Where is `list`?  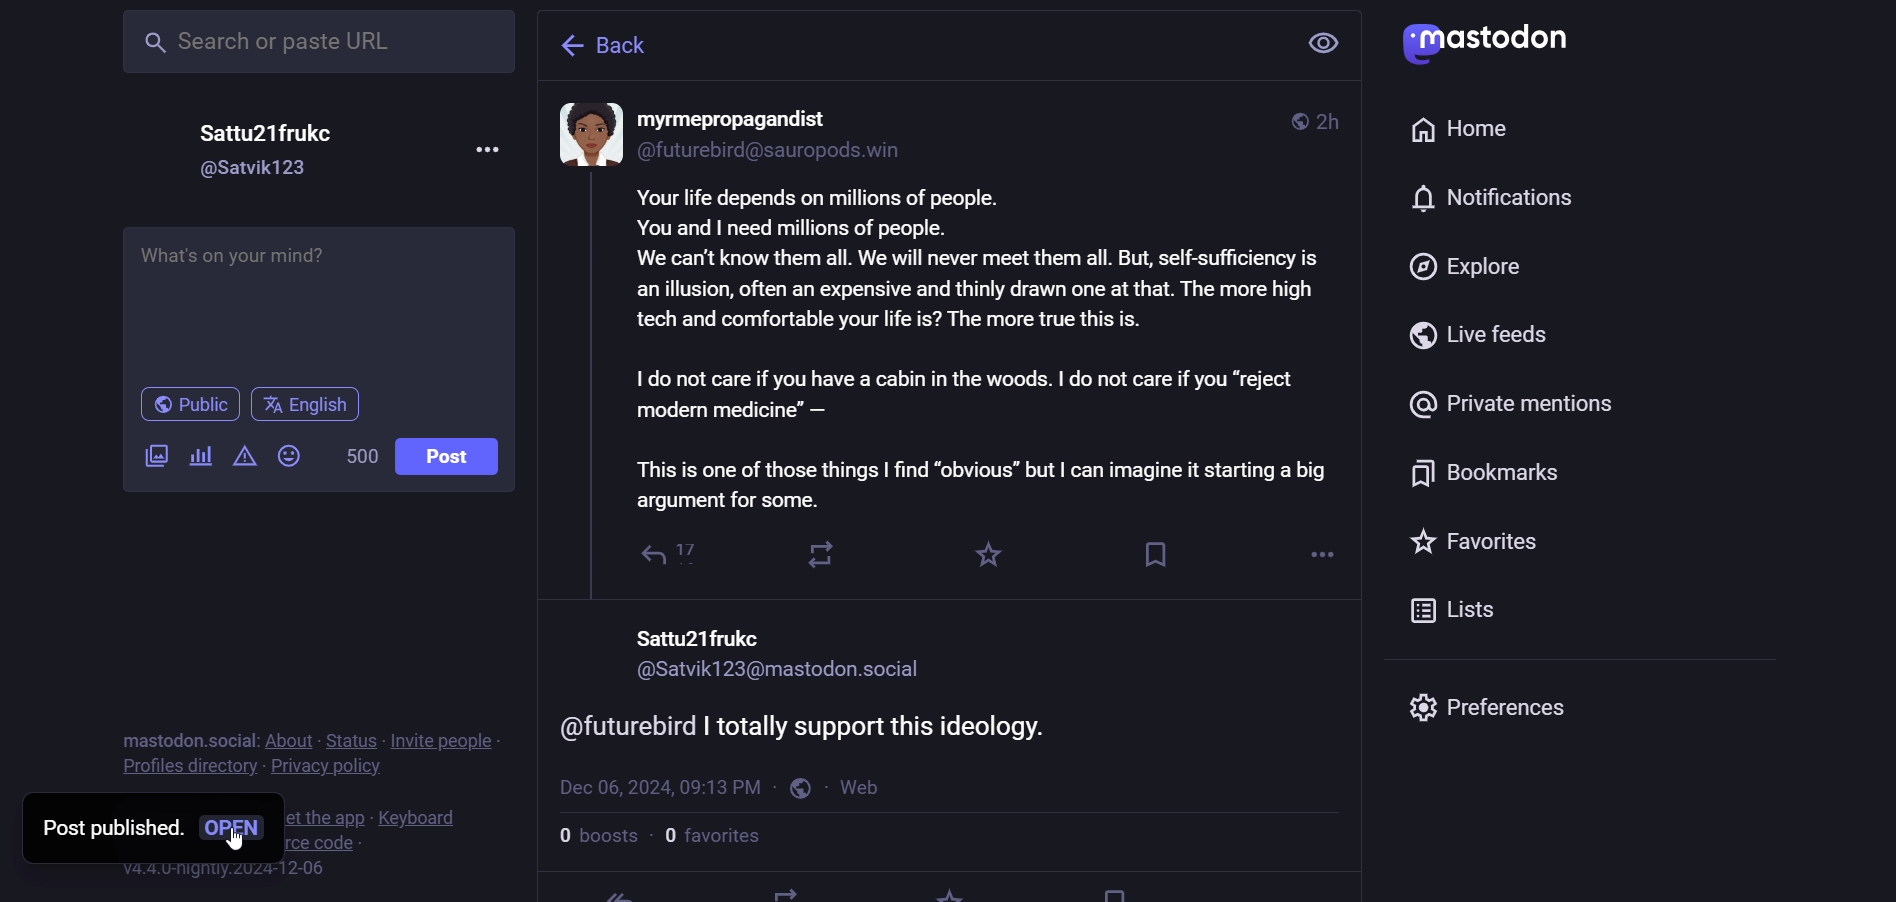 list is located at coordinates (1460, 610).